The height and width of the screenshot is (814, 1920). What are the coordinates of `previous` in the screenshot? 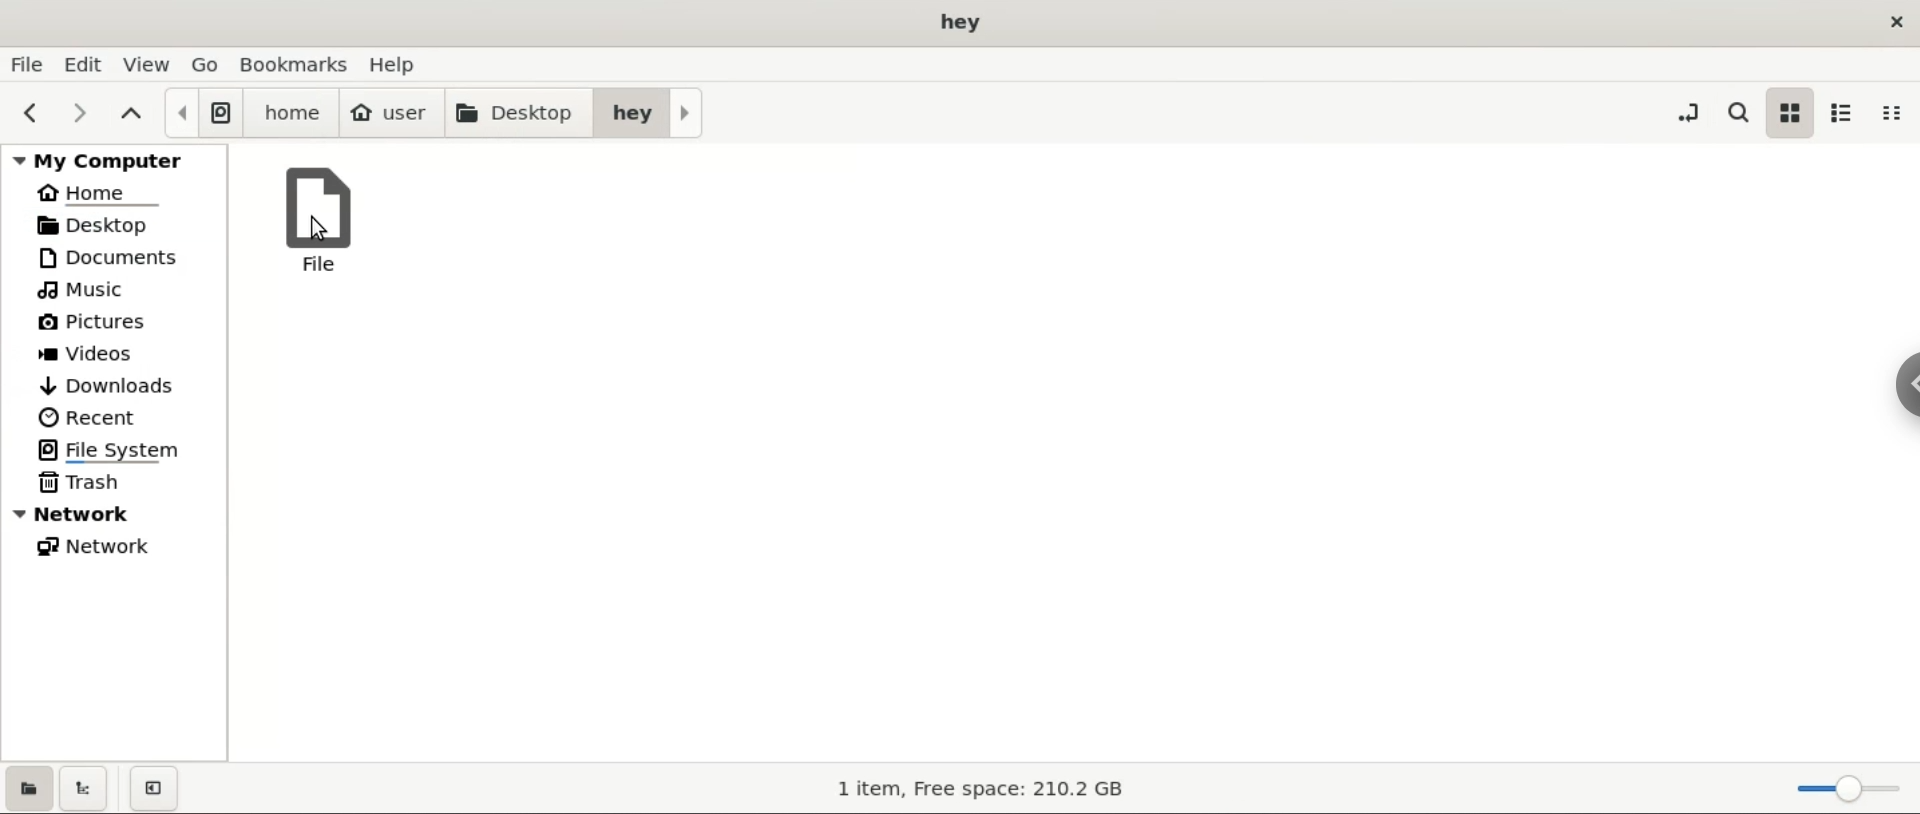 It's located at (32, 111).